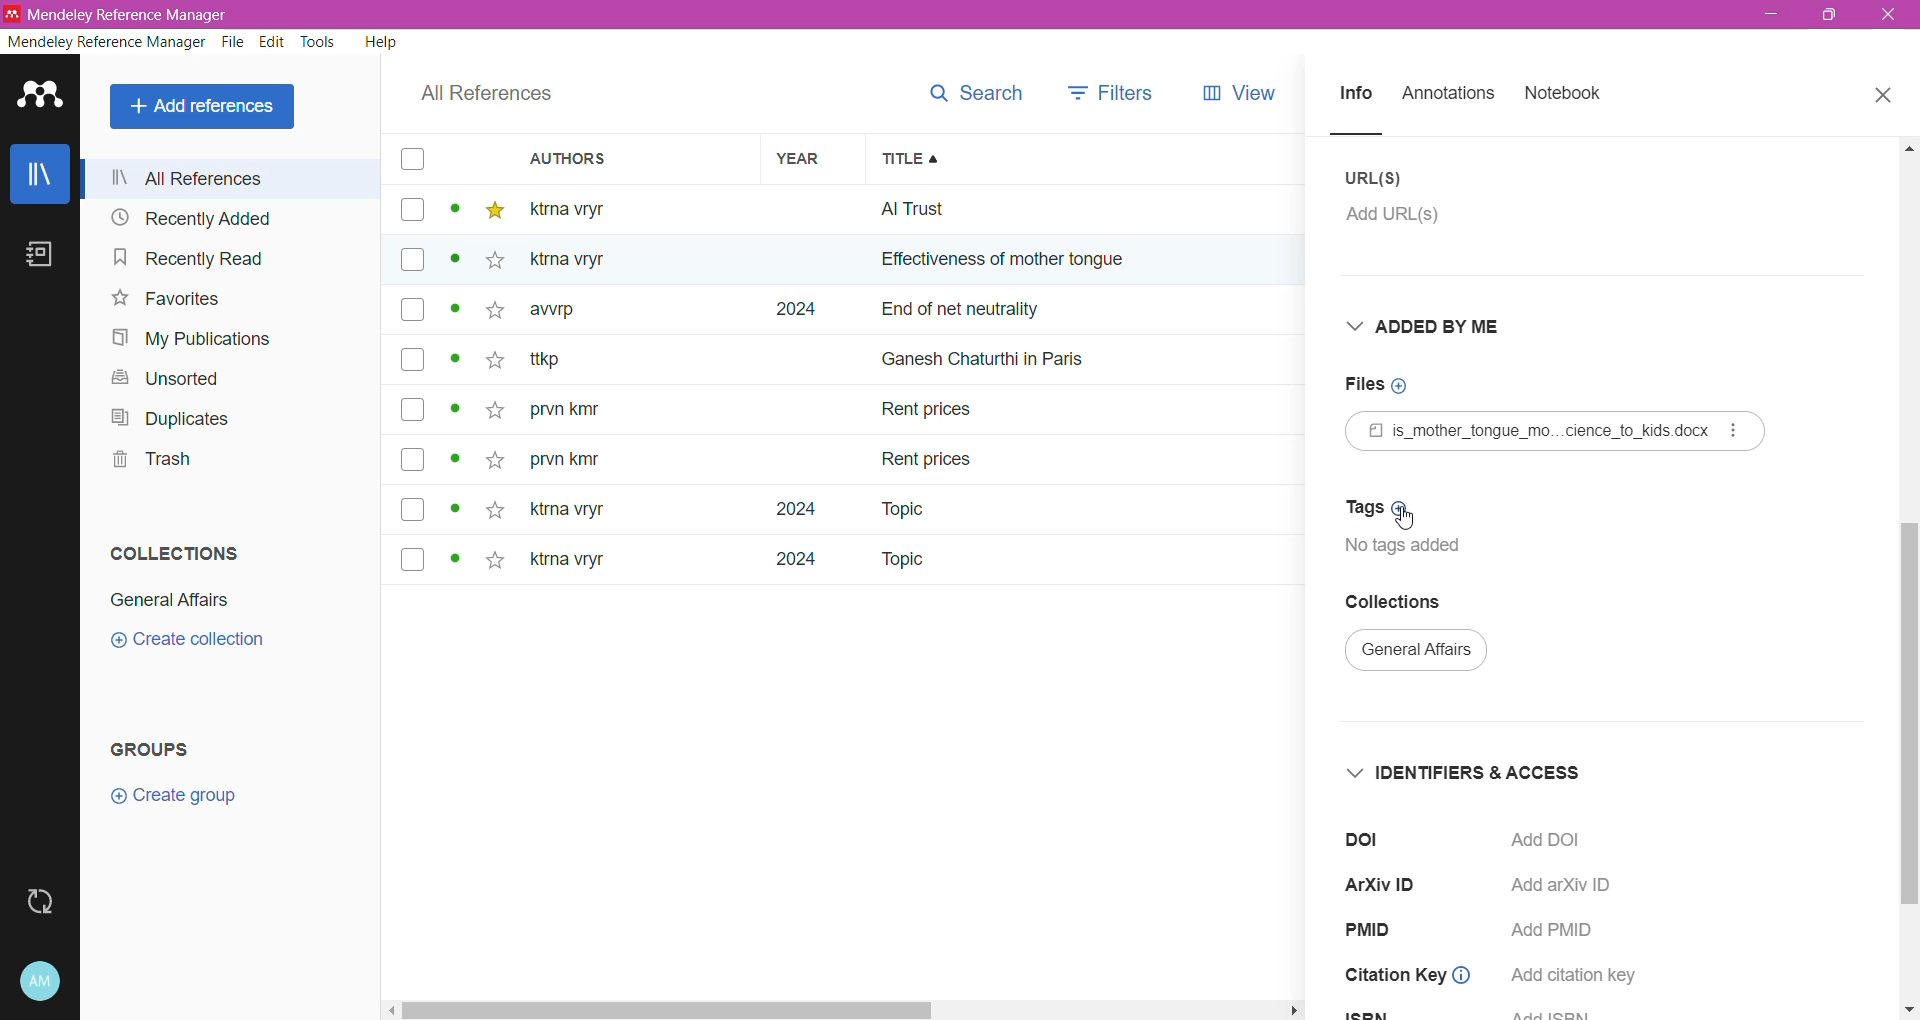  What do you see at coordinates (410, 160) in the screenshot?
I see `box` at bounding box center [410, 160].